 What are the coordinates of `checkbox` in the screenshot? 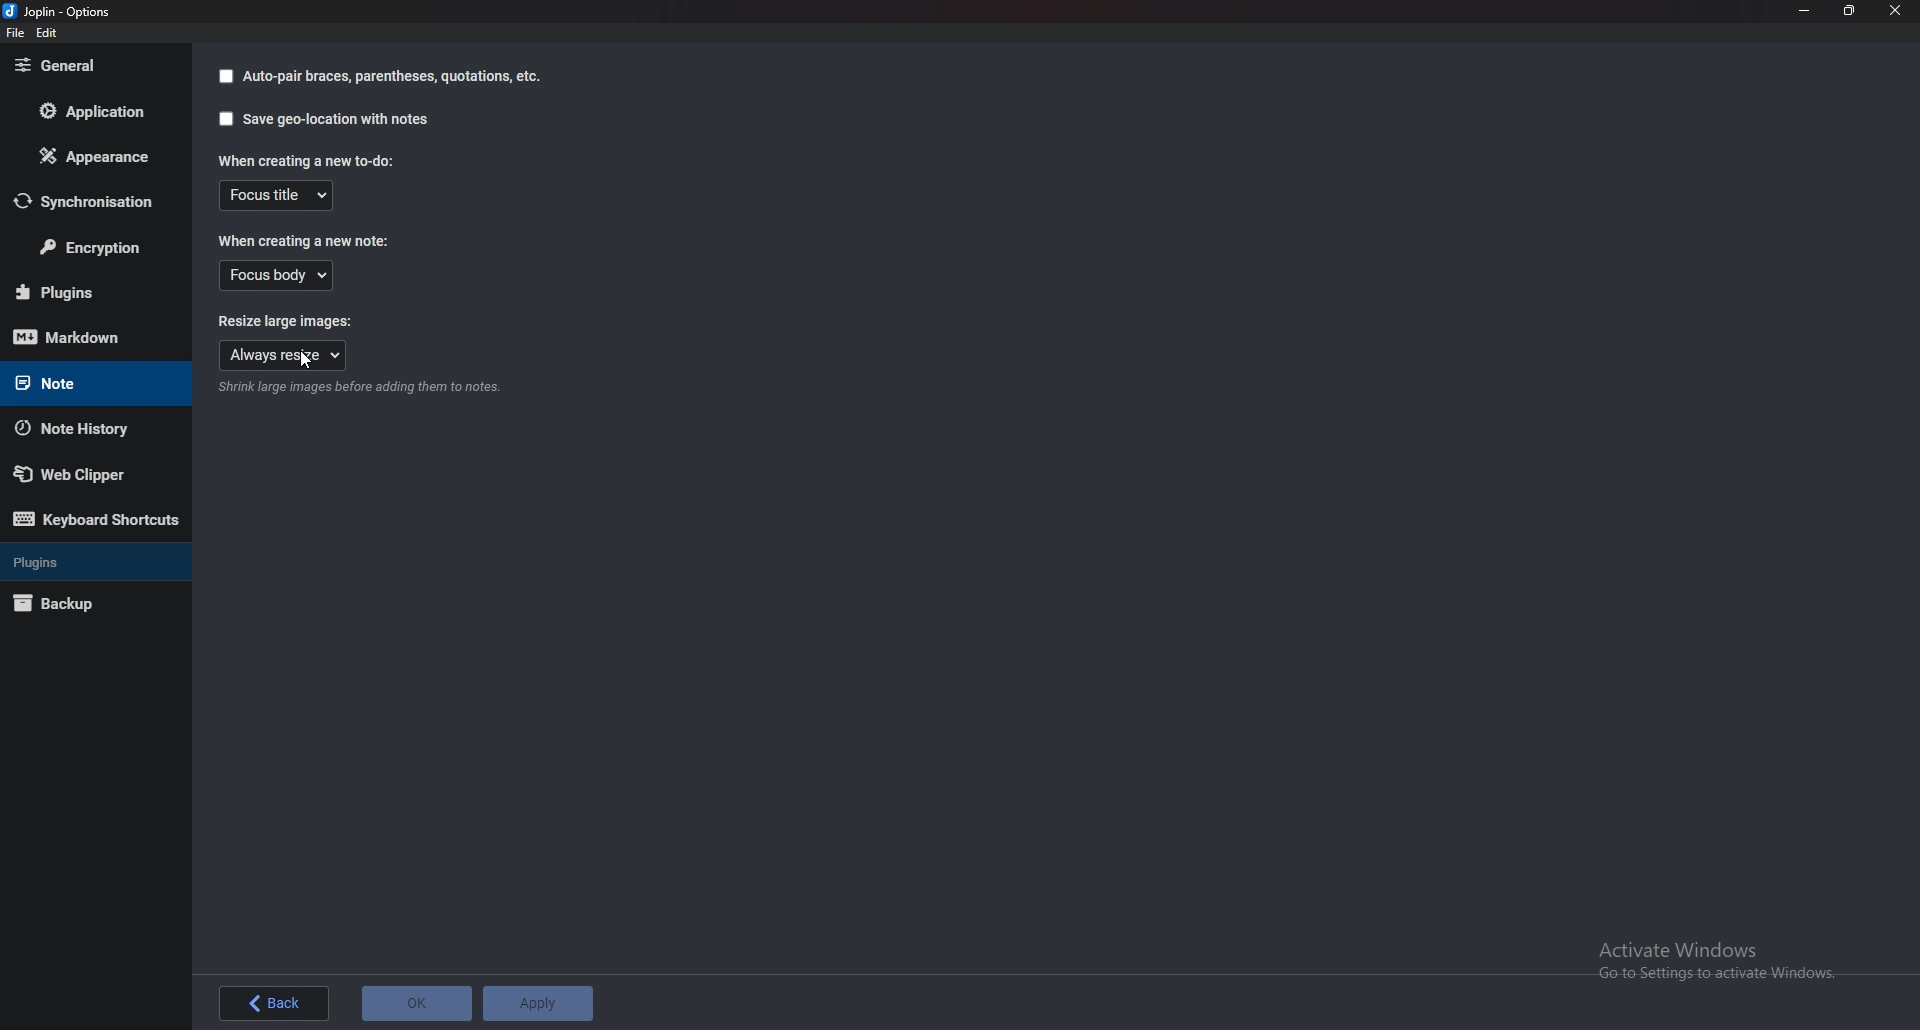 It's located at (225, 119).